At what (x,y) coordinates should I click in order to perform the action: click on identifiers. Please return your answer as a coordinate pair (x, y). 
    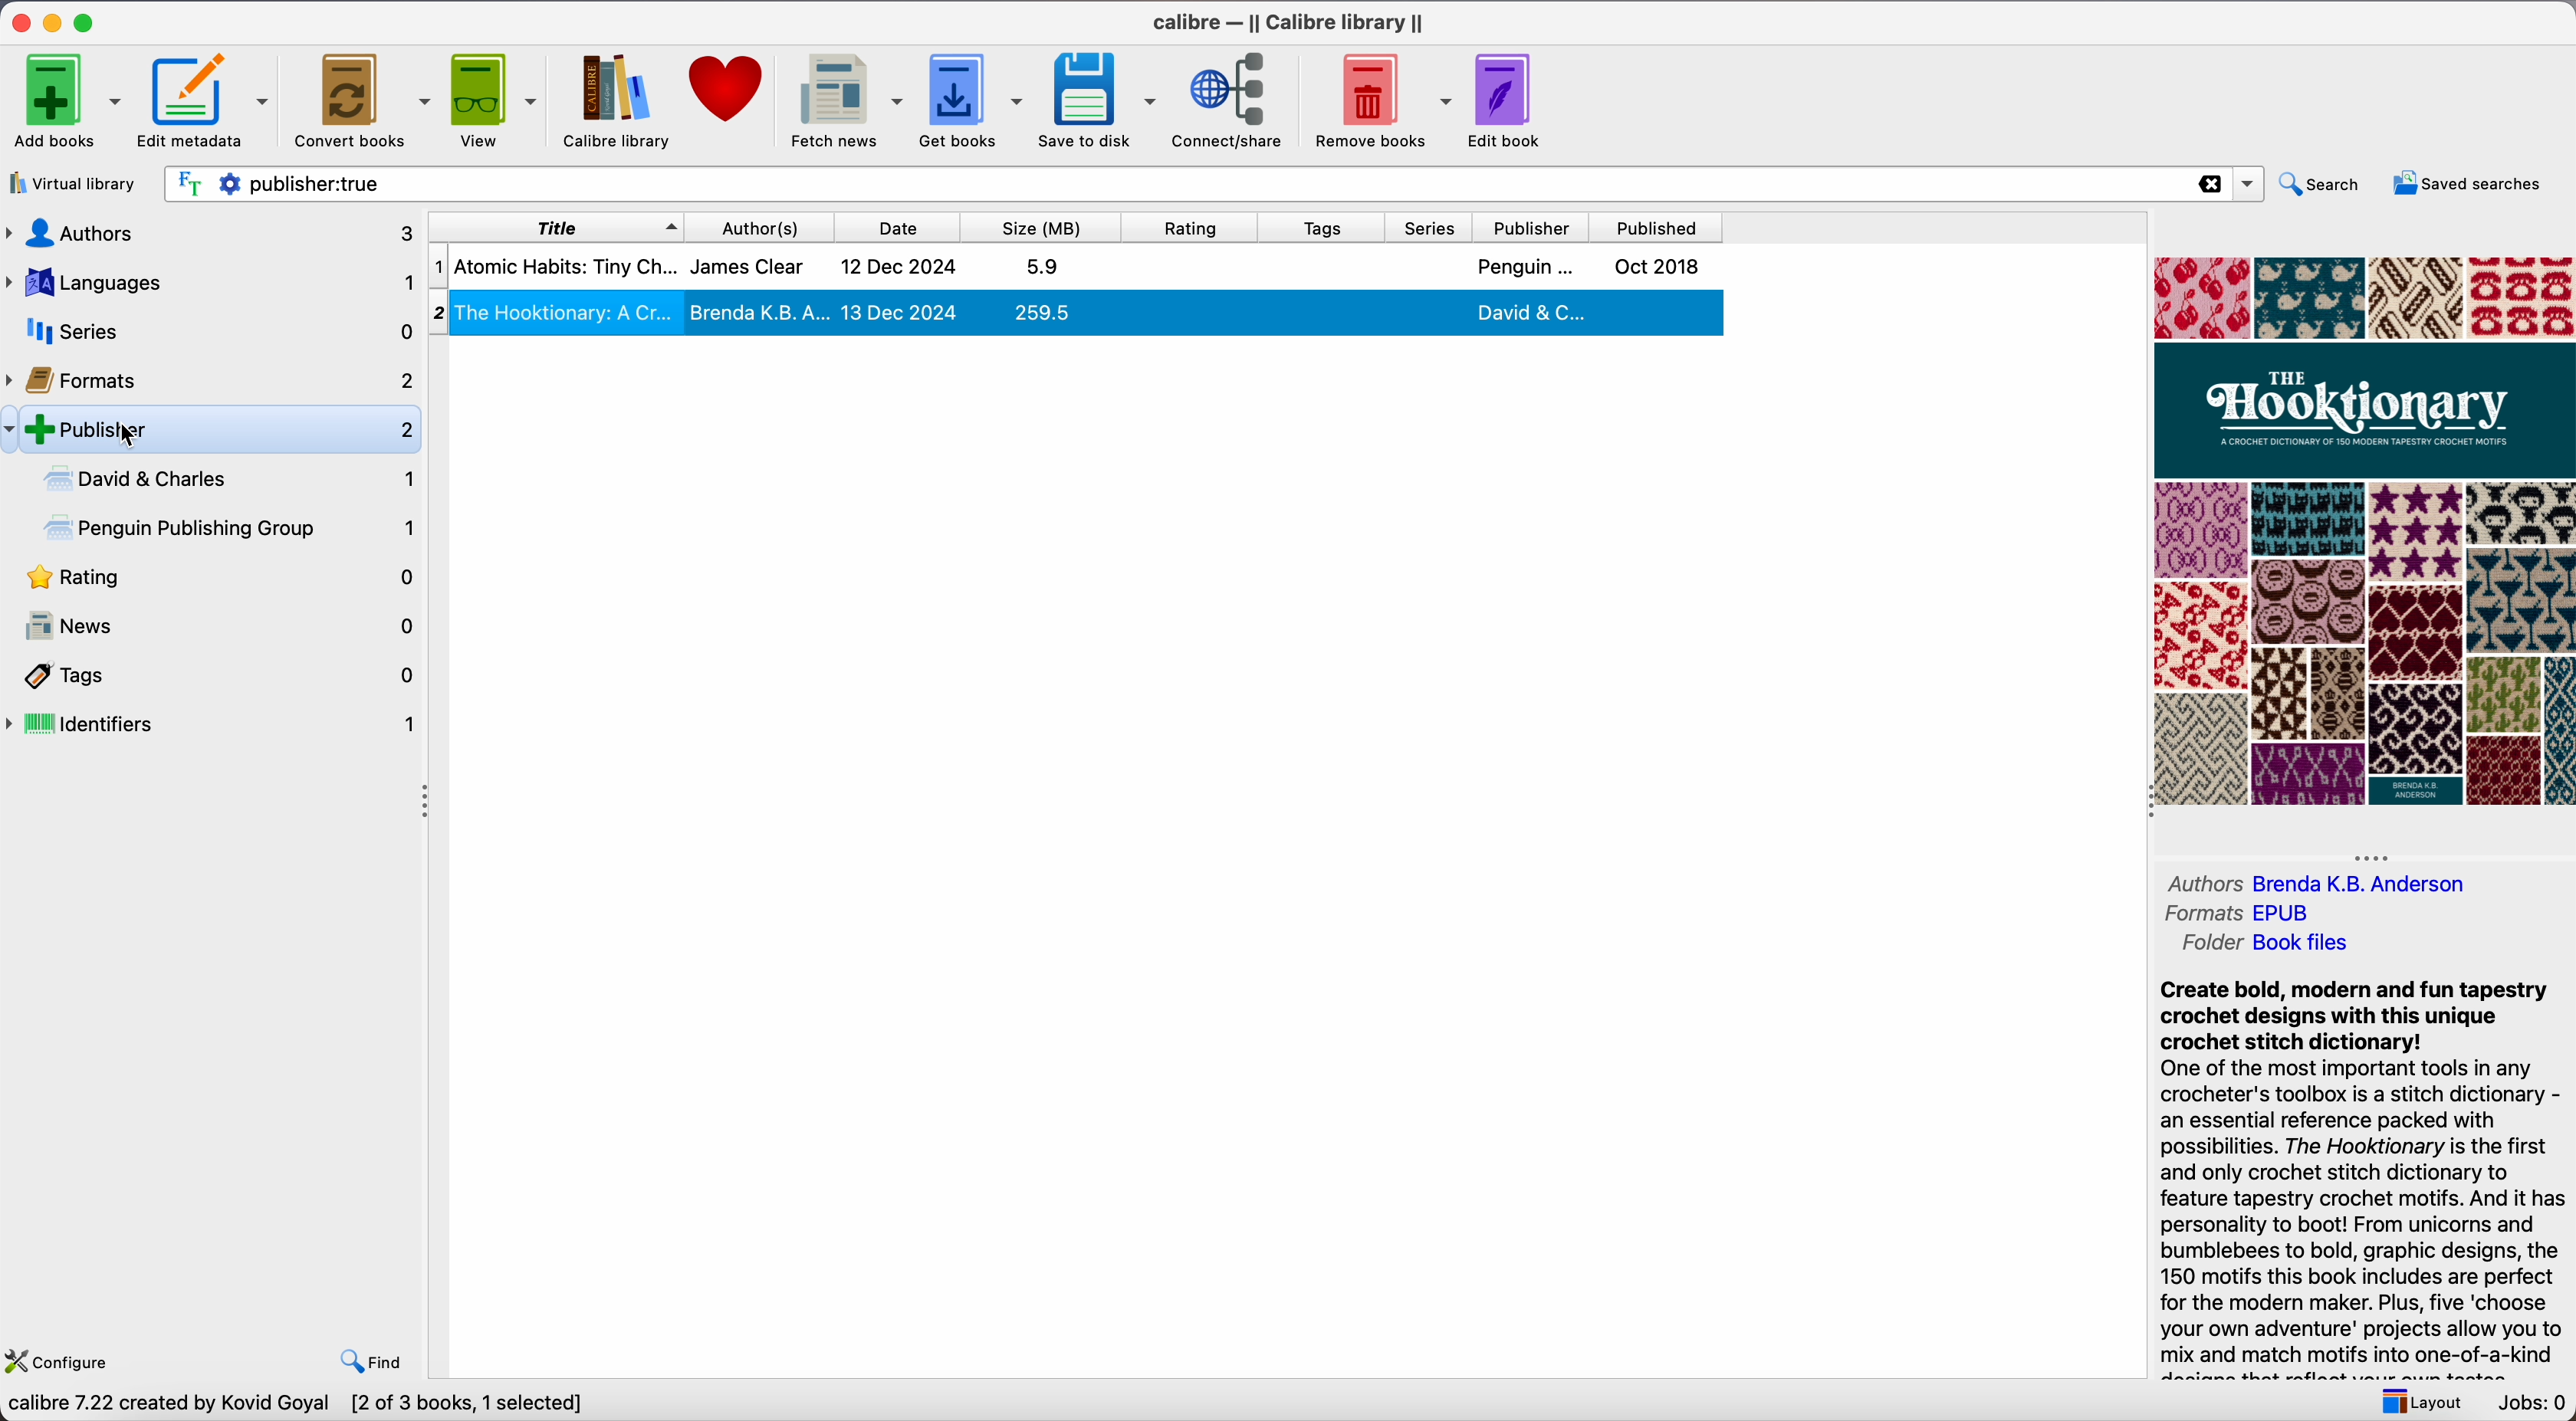
    Looking at the image, I should click on (214, 726).